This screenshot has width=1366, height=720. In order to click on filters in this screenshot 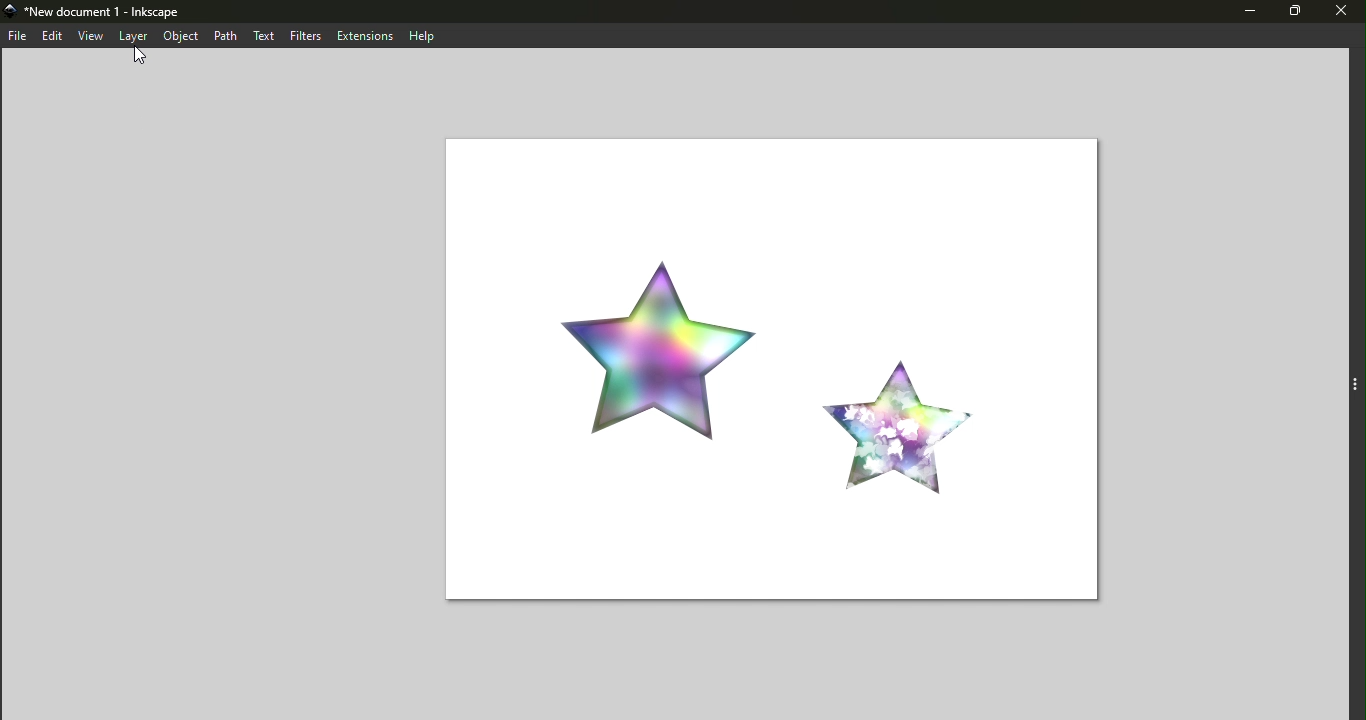, I will do `click(306, 35)`.